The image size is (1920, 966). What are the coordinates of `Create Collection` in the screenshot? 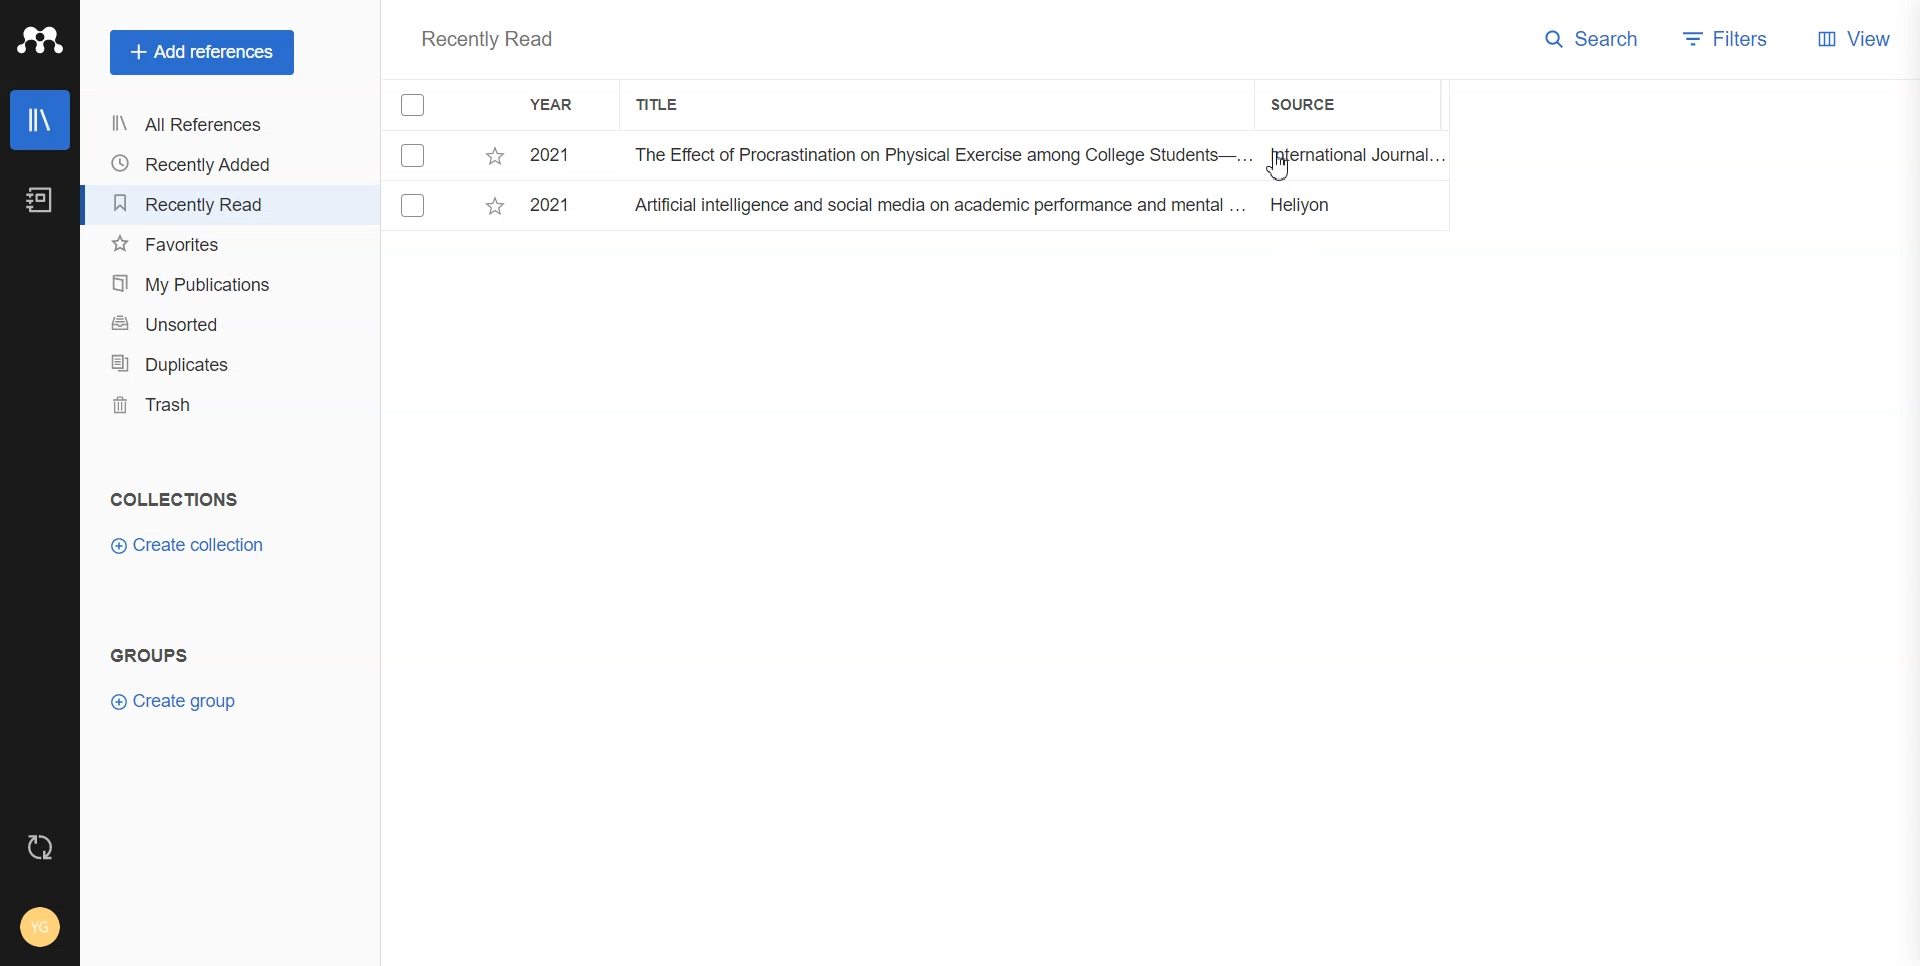 It's located at (190, 546).